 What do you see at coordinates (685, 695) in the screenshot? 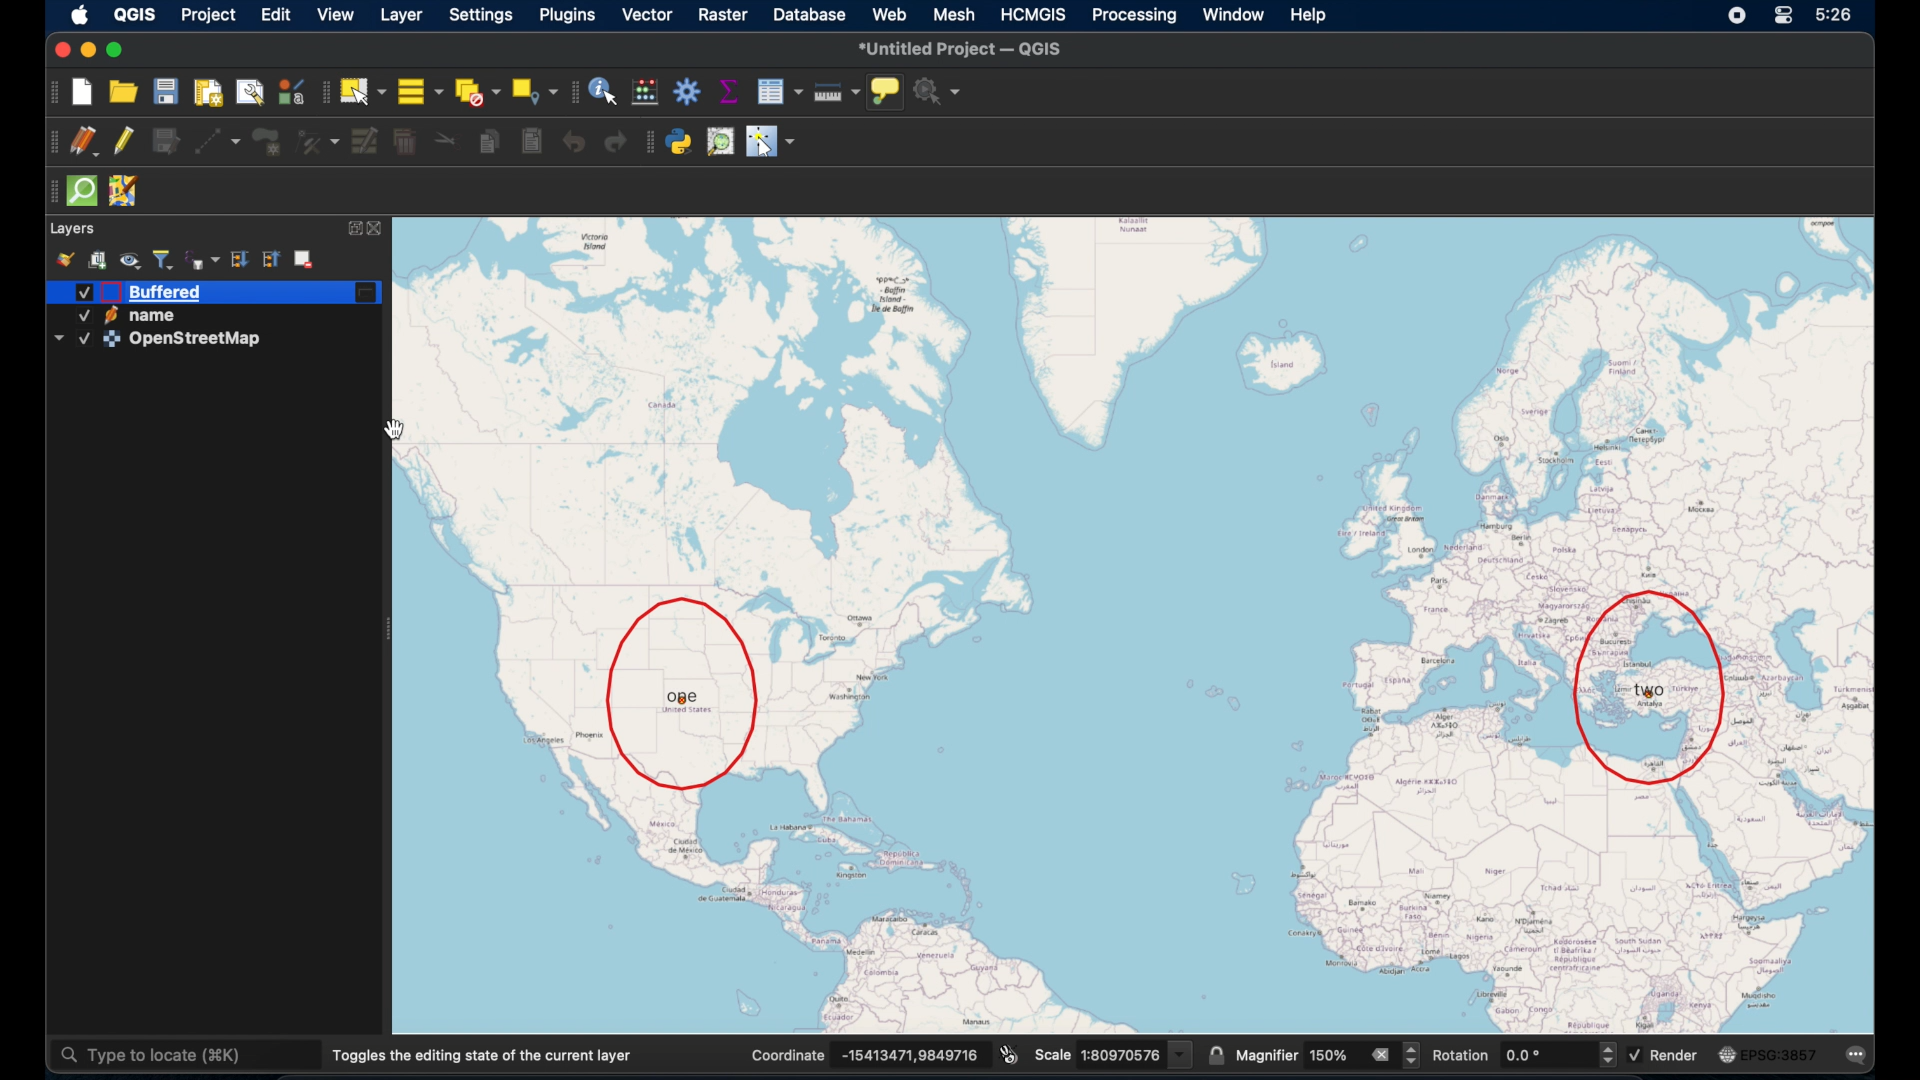
I see `one` at bounding box center [685, 695].